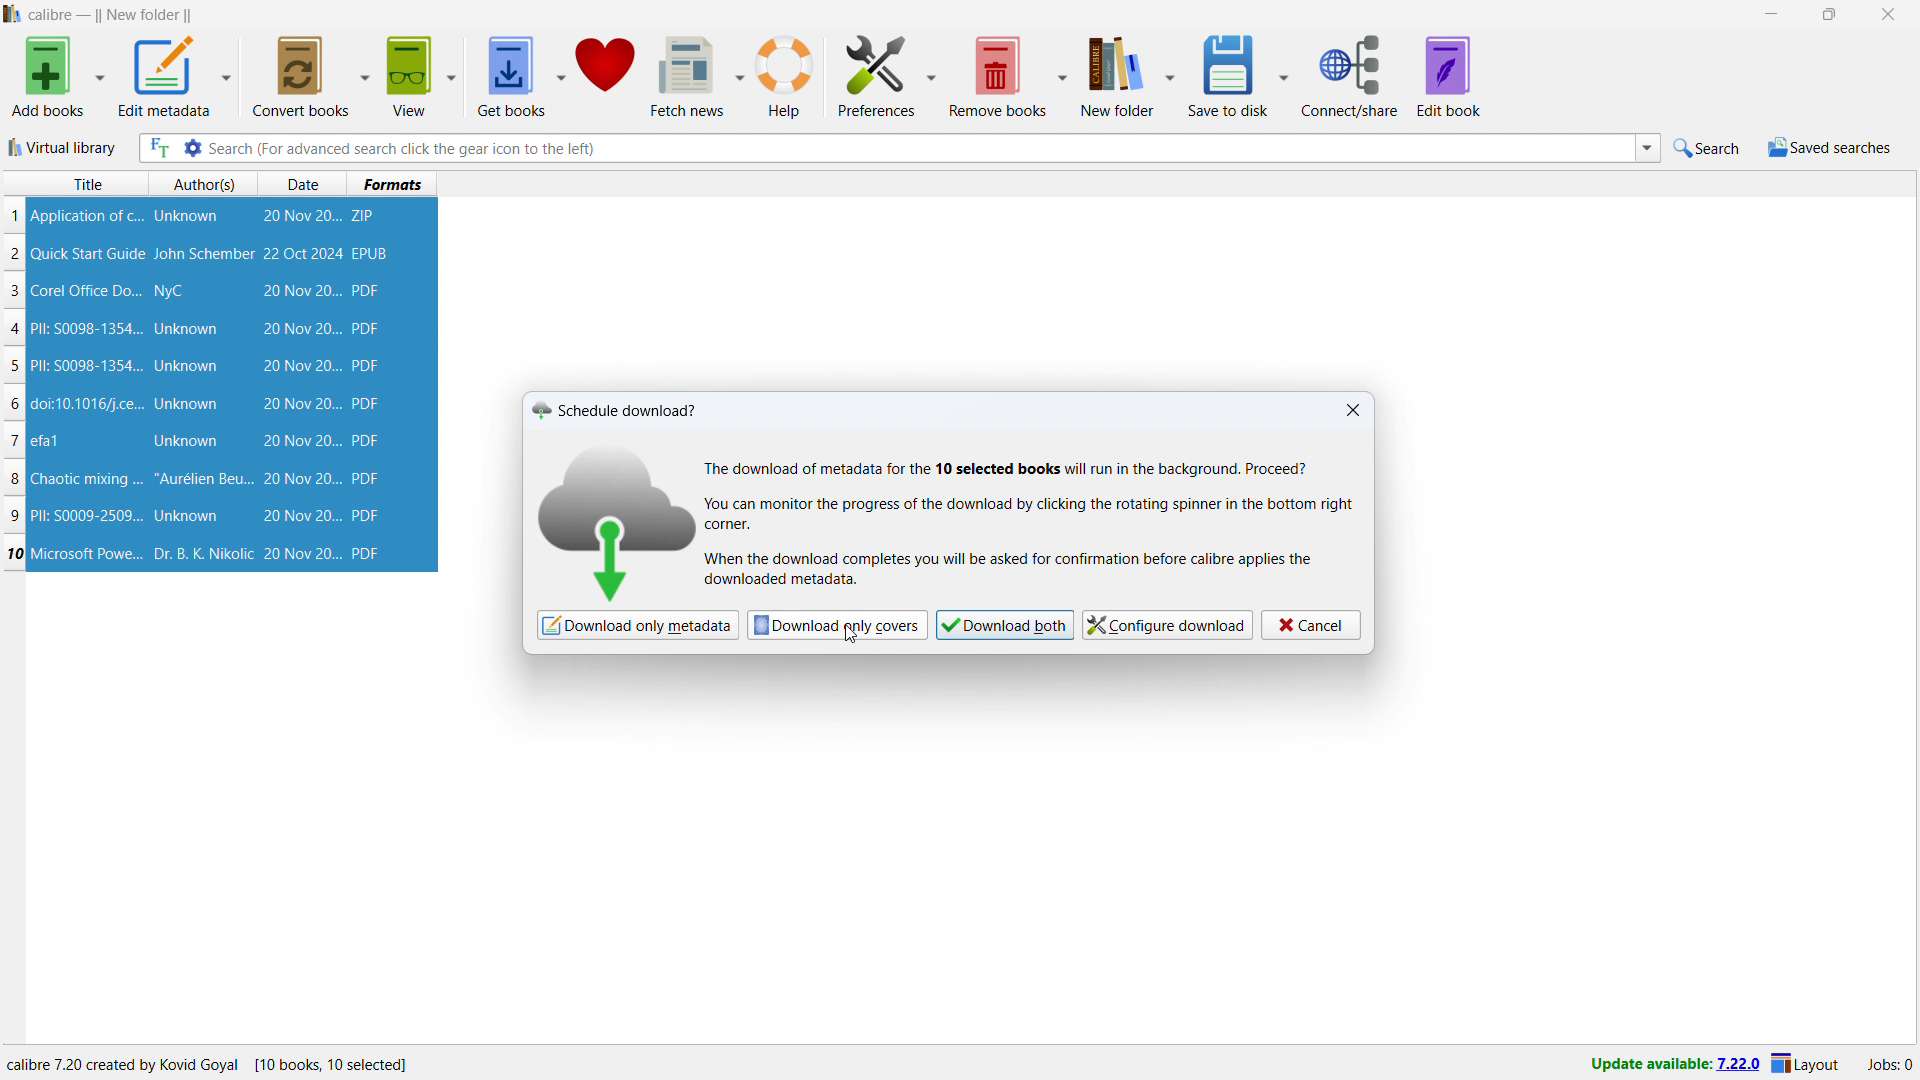 The height and width of the screenshot is (1080, 1920). Describe the element at coordinates (18, 330) in the screenshot. I see `4` at that location.